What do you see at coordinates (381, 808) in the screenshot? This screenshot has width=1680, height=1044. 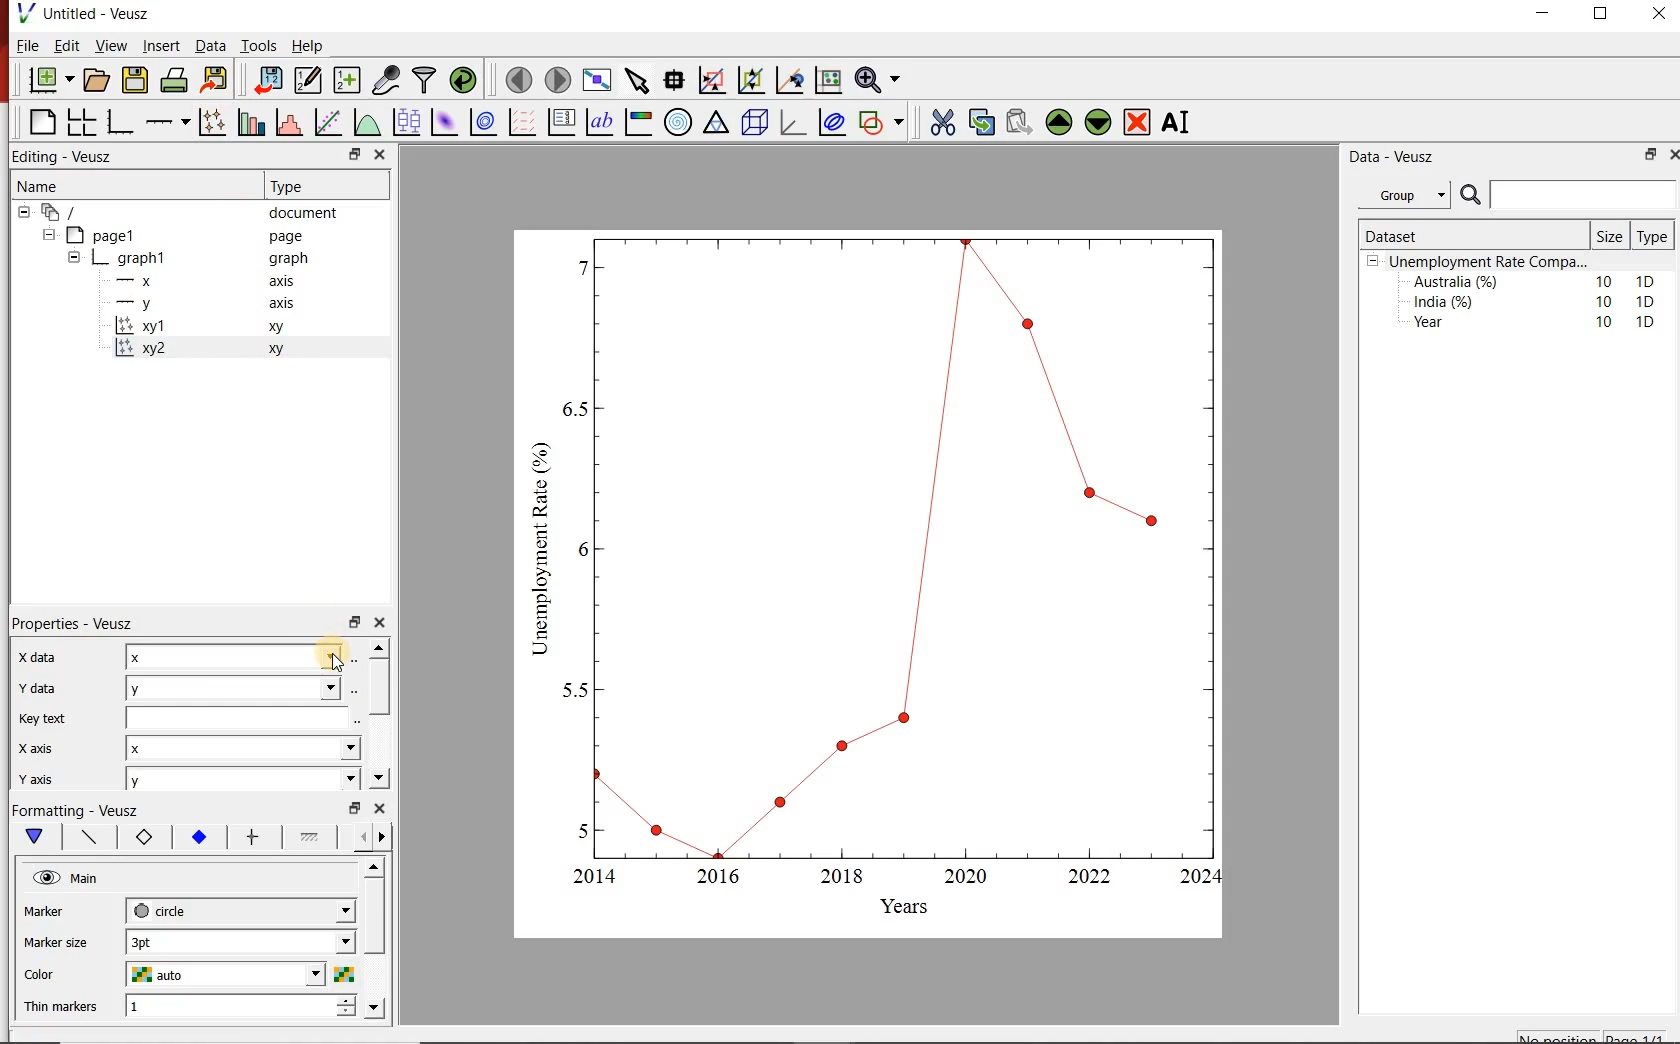 I see `close` at bounding box center [381, 808].